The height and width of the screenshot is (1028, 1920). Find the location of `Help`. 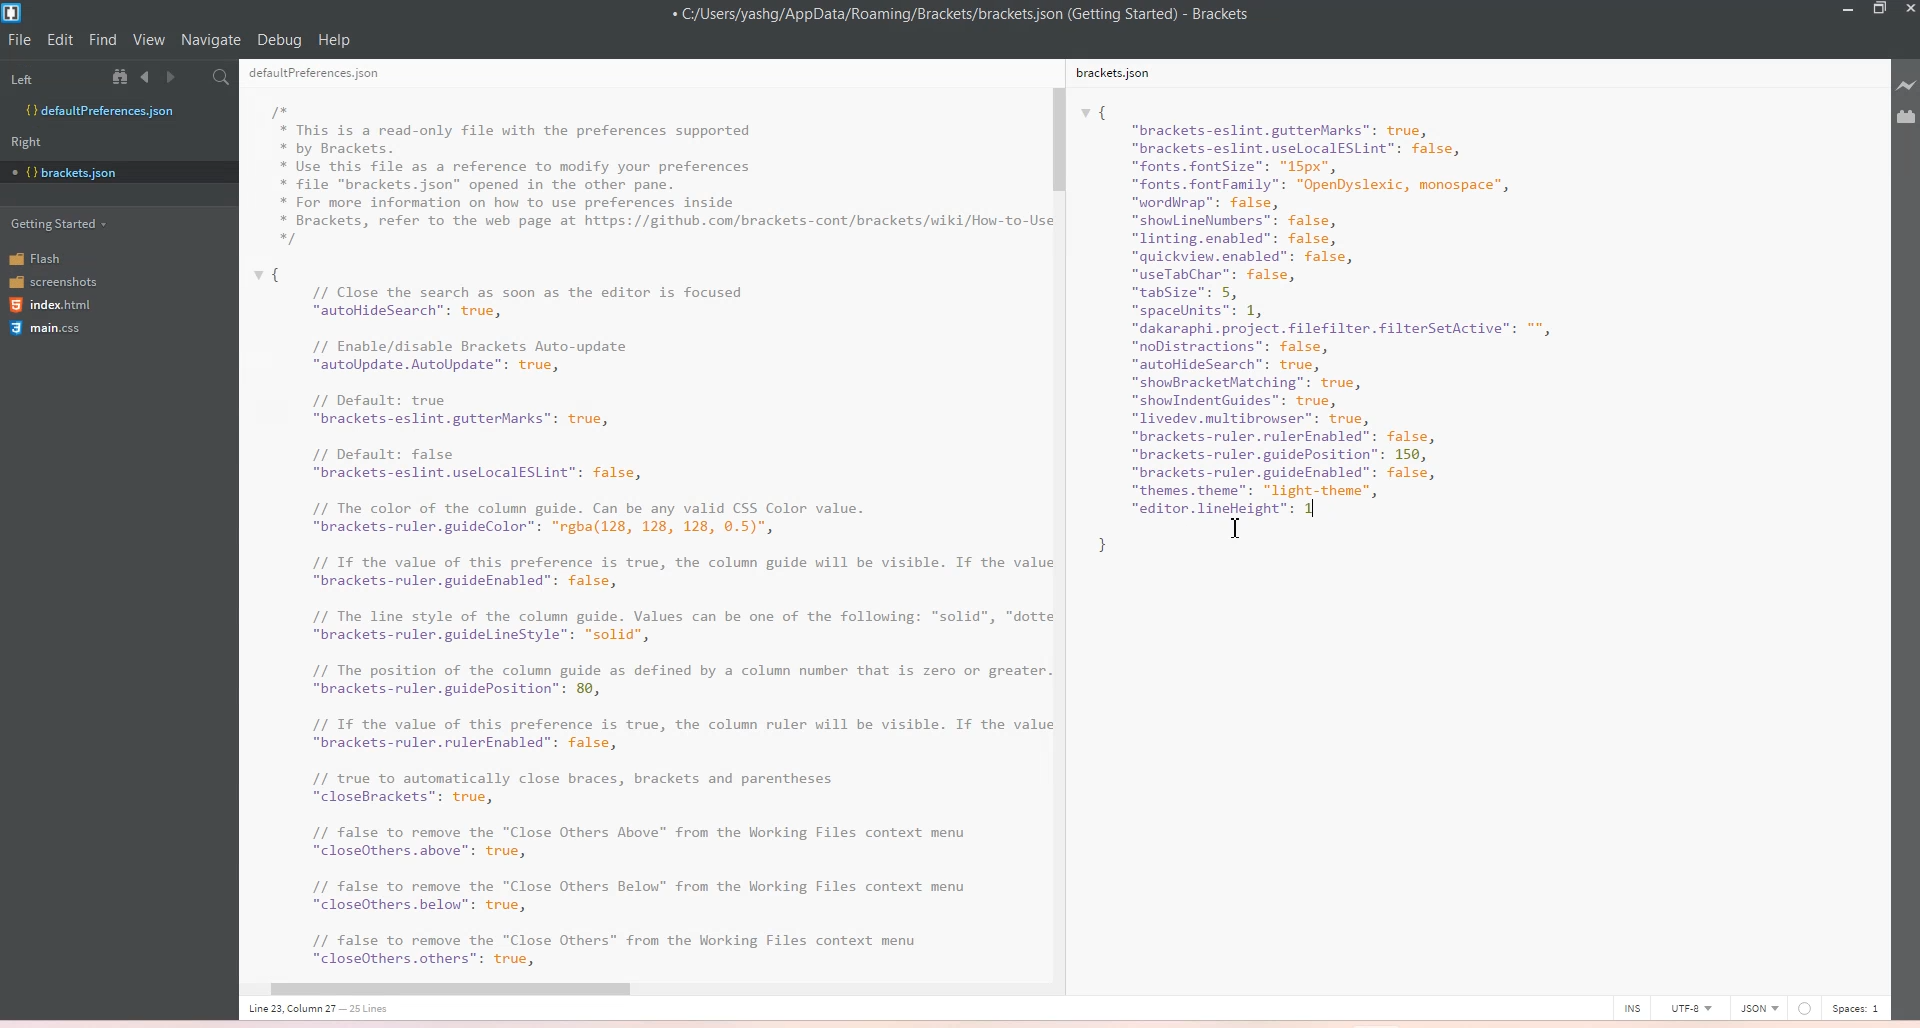

Help is located at coordinates (334, 40).